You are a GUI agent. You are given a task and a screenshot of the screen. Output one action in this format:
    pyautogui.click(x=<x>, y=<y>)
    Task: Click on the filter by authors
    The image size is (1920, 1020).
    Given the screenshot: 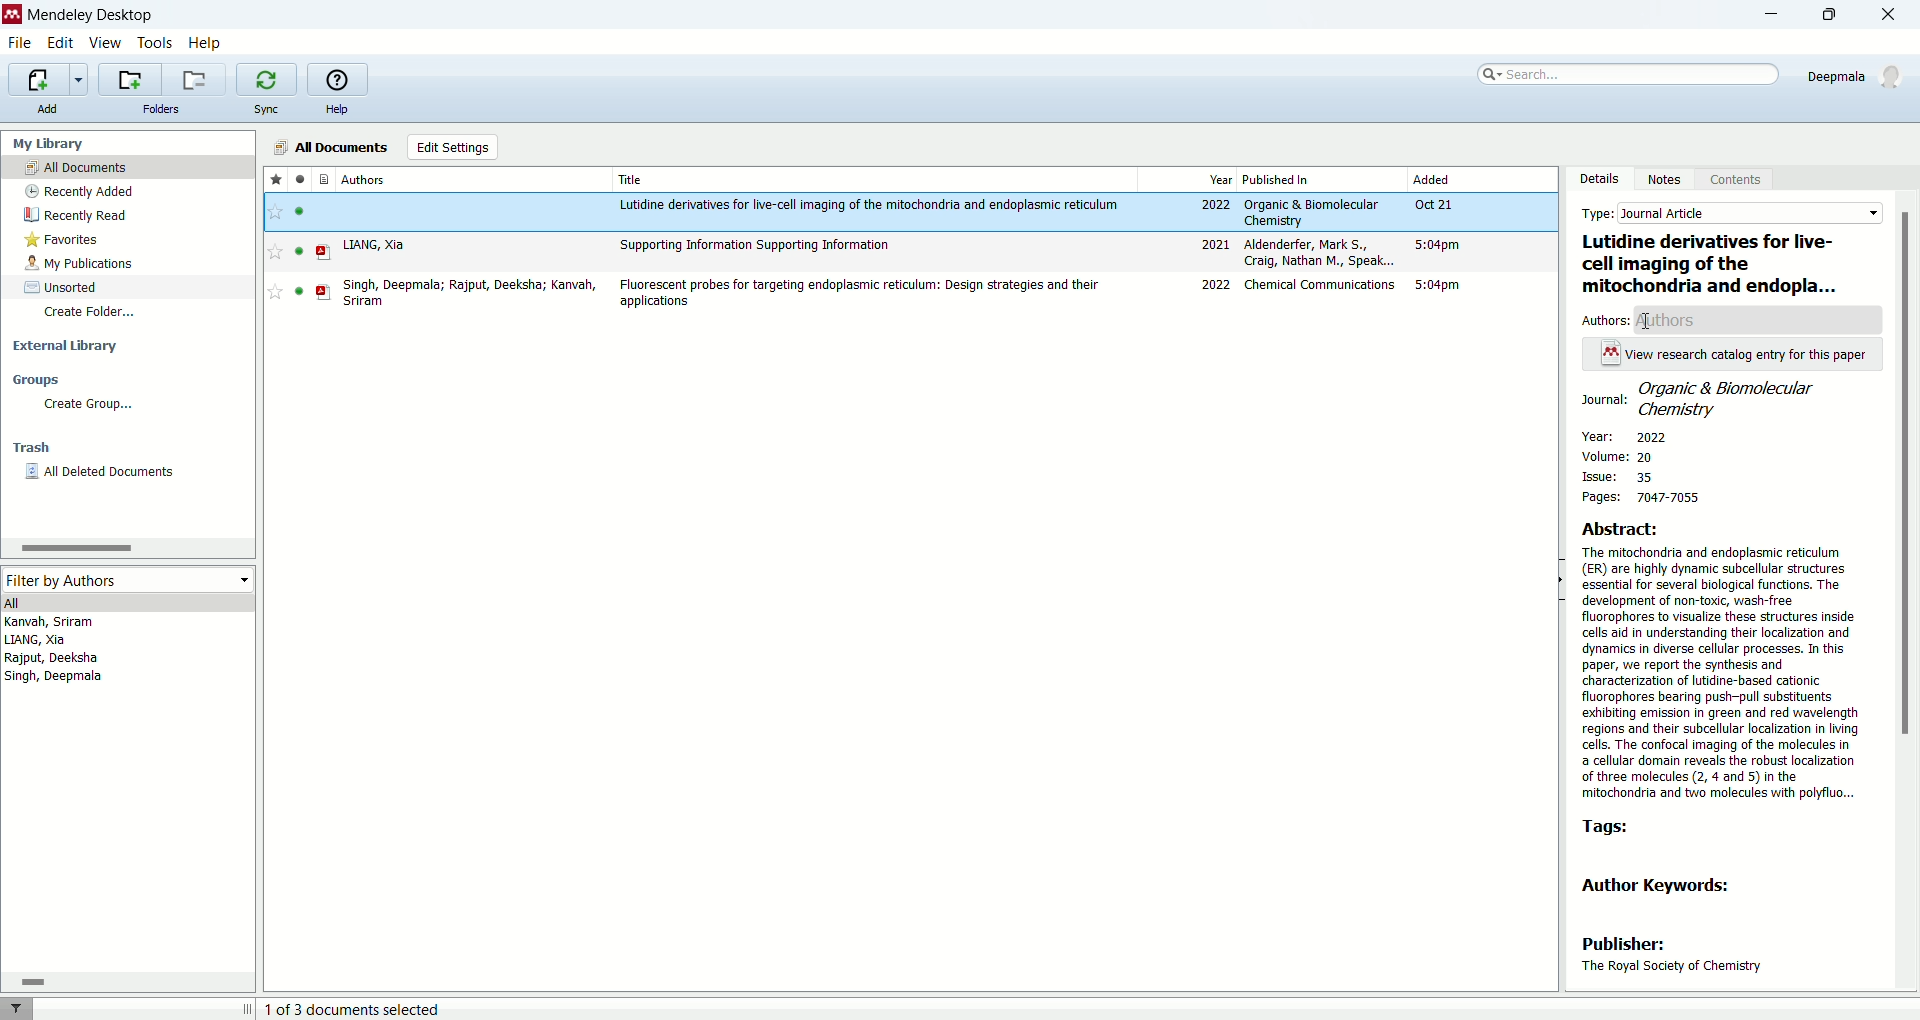 What is the action you would take?
    pyautogui.click(x=128, y=578)
    